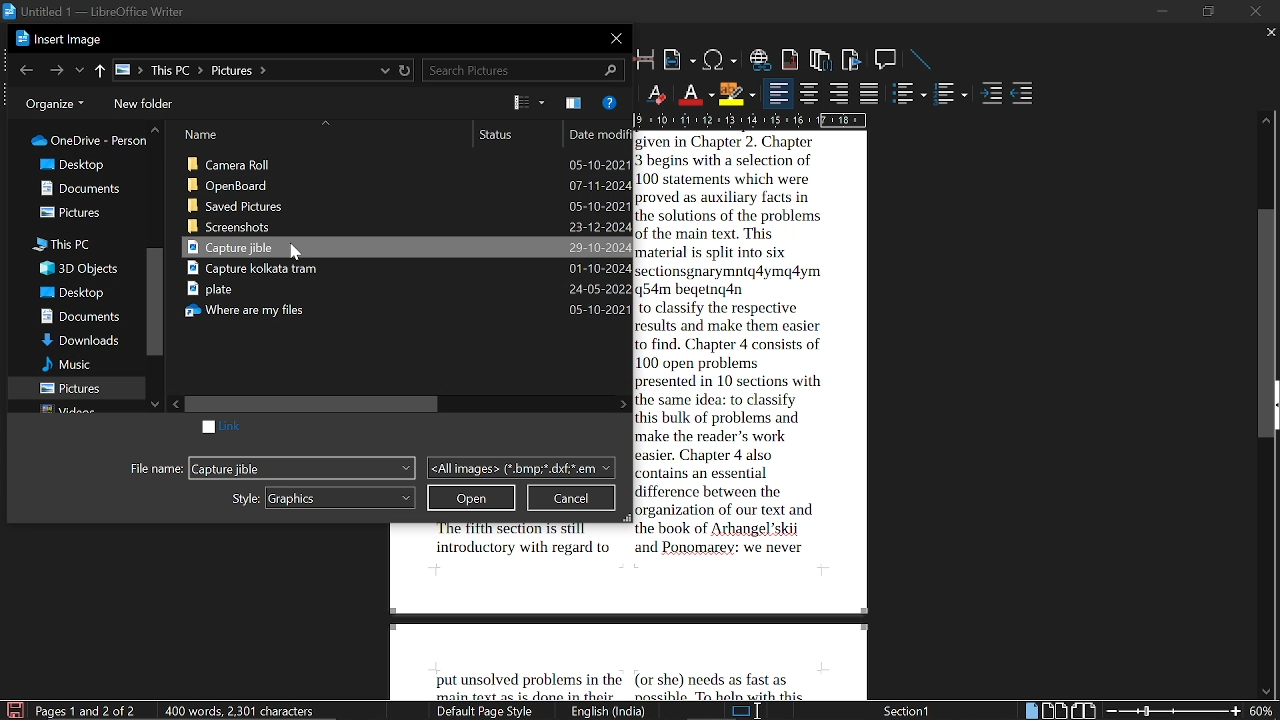 Image resolution: width=1280 pixels, height=720 pixels. I want to click on file name, so click(150, 468).